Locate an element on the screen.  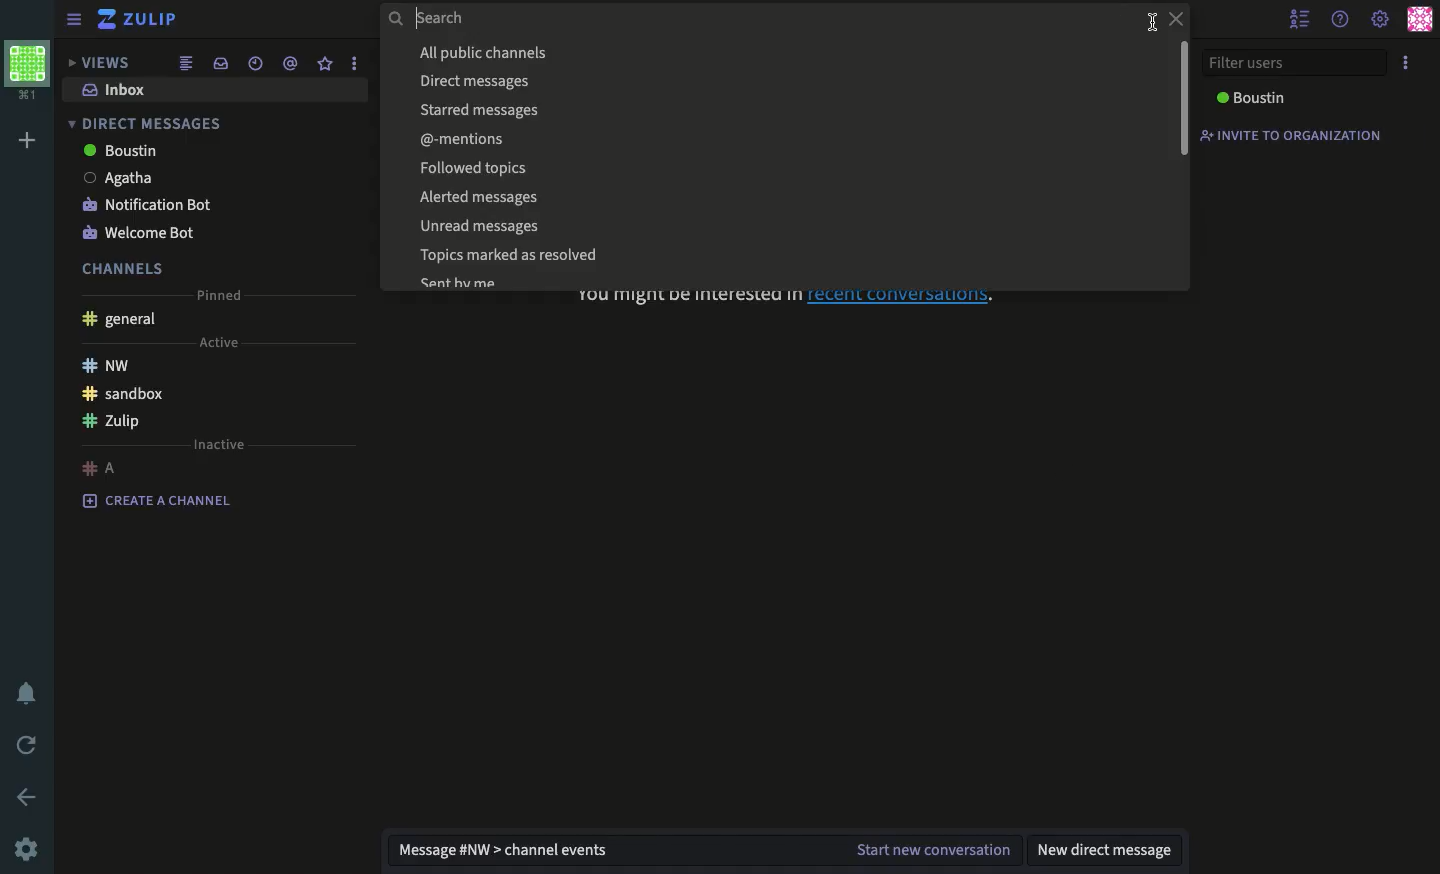
vertical scroll bar is located at coordinates (1181, 106).